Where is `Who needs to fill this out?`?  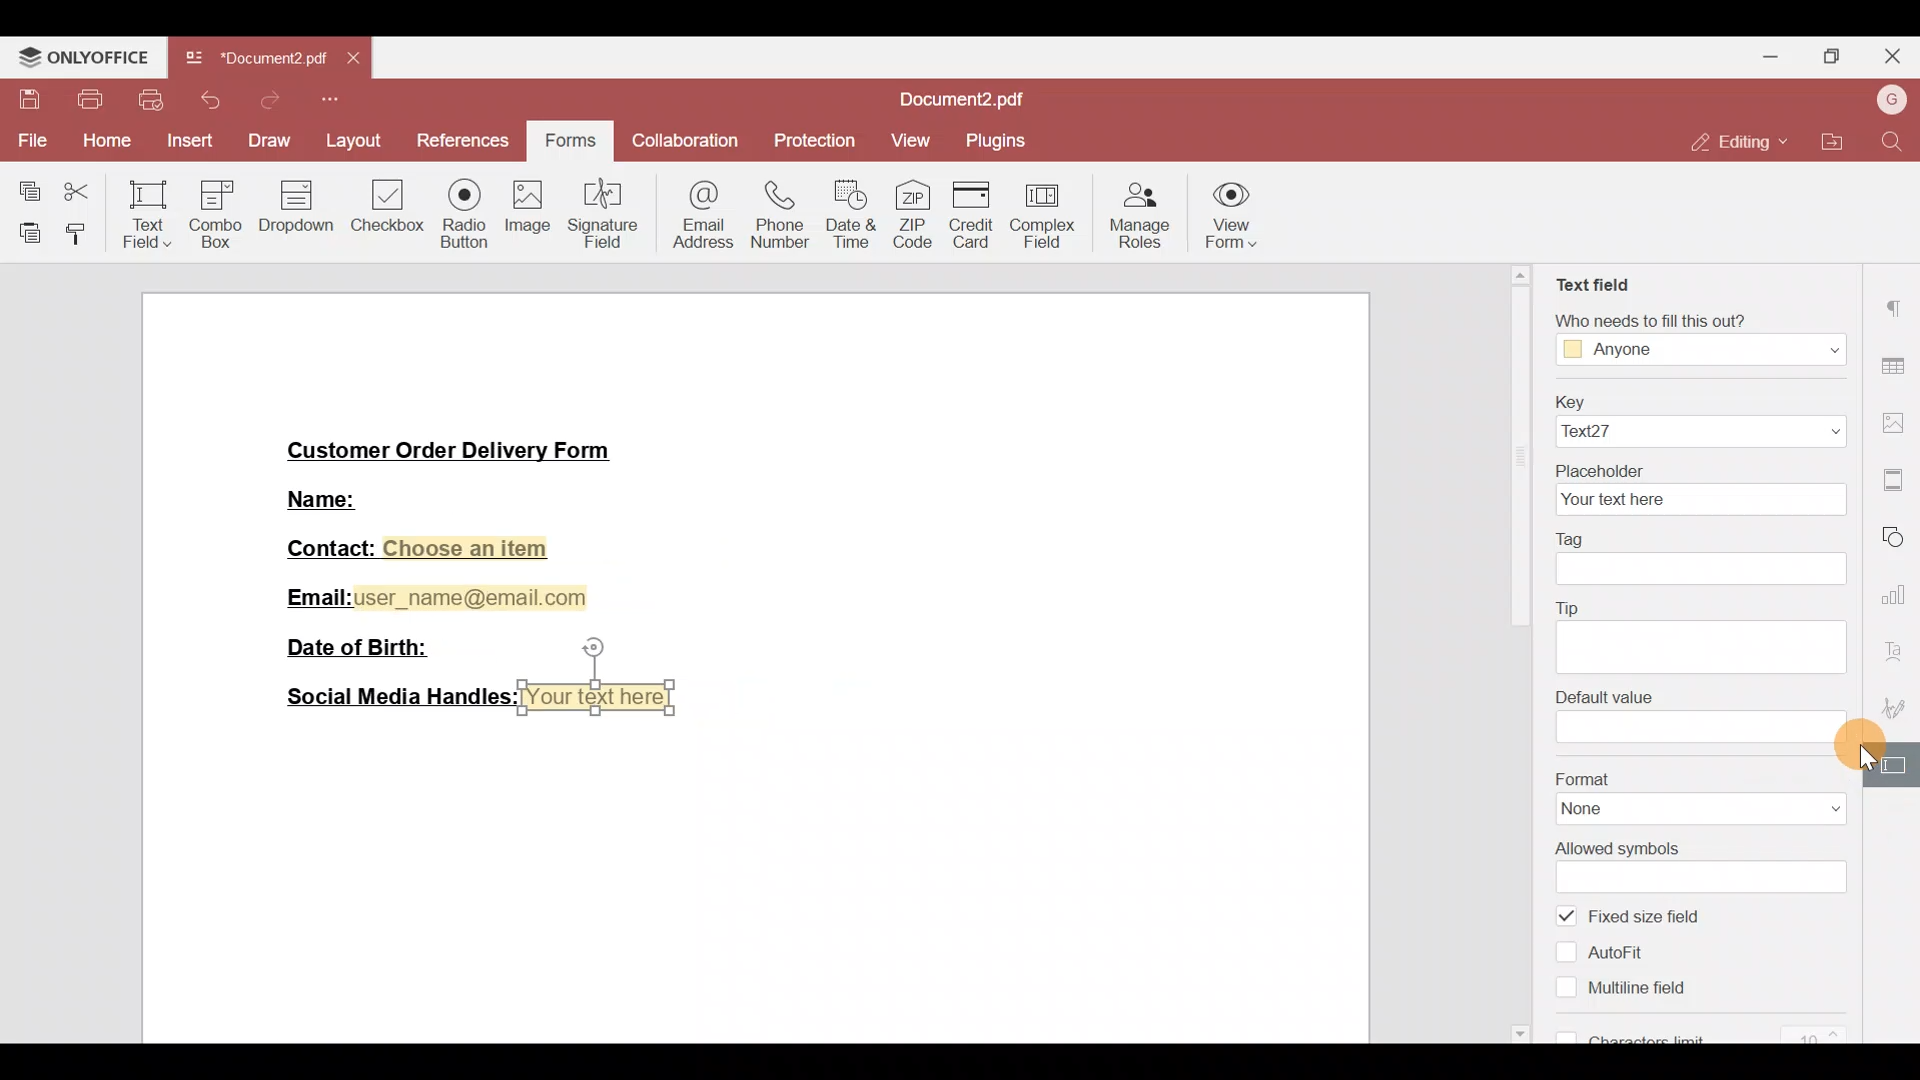
Who needs to fill this out? is located at coordinates (1696, 333).